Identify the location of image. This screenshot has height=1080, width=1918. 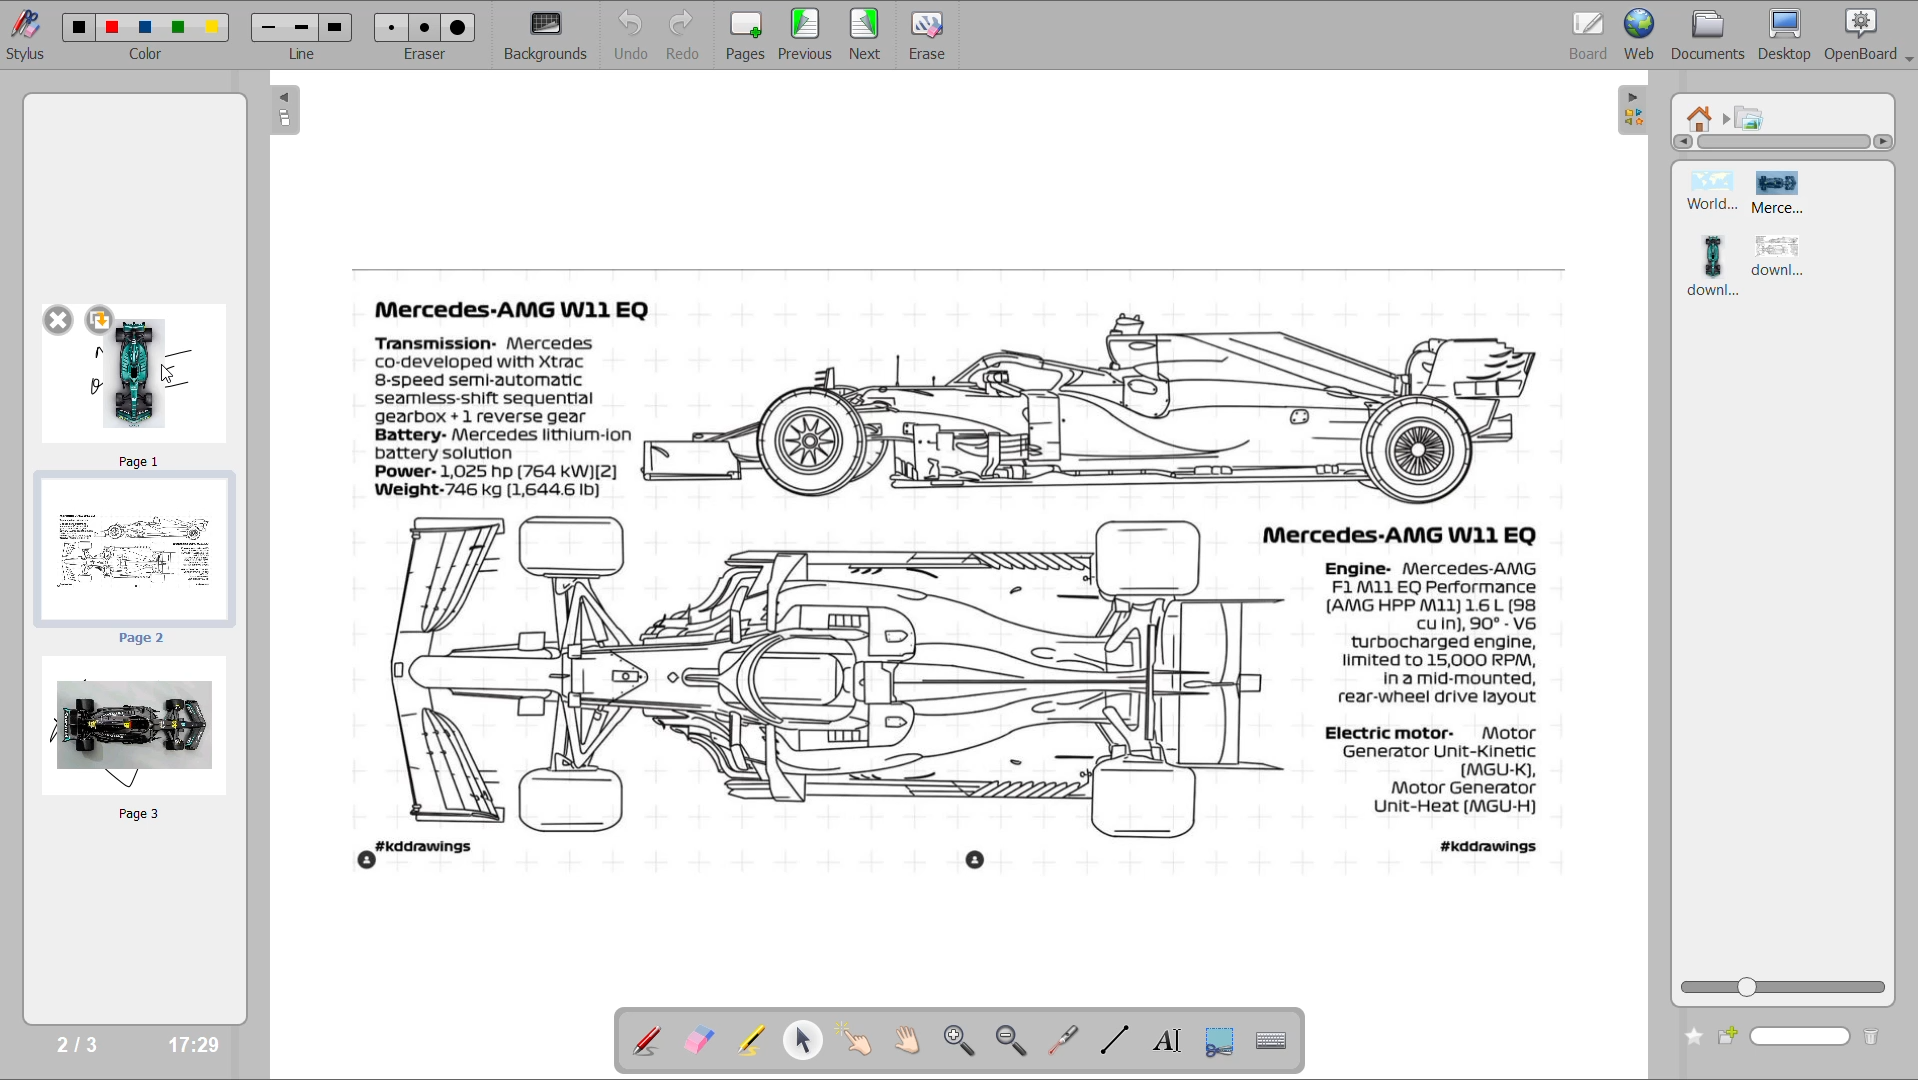
(972, 863).